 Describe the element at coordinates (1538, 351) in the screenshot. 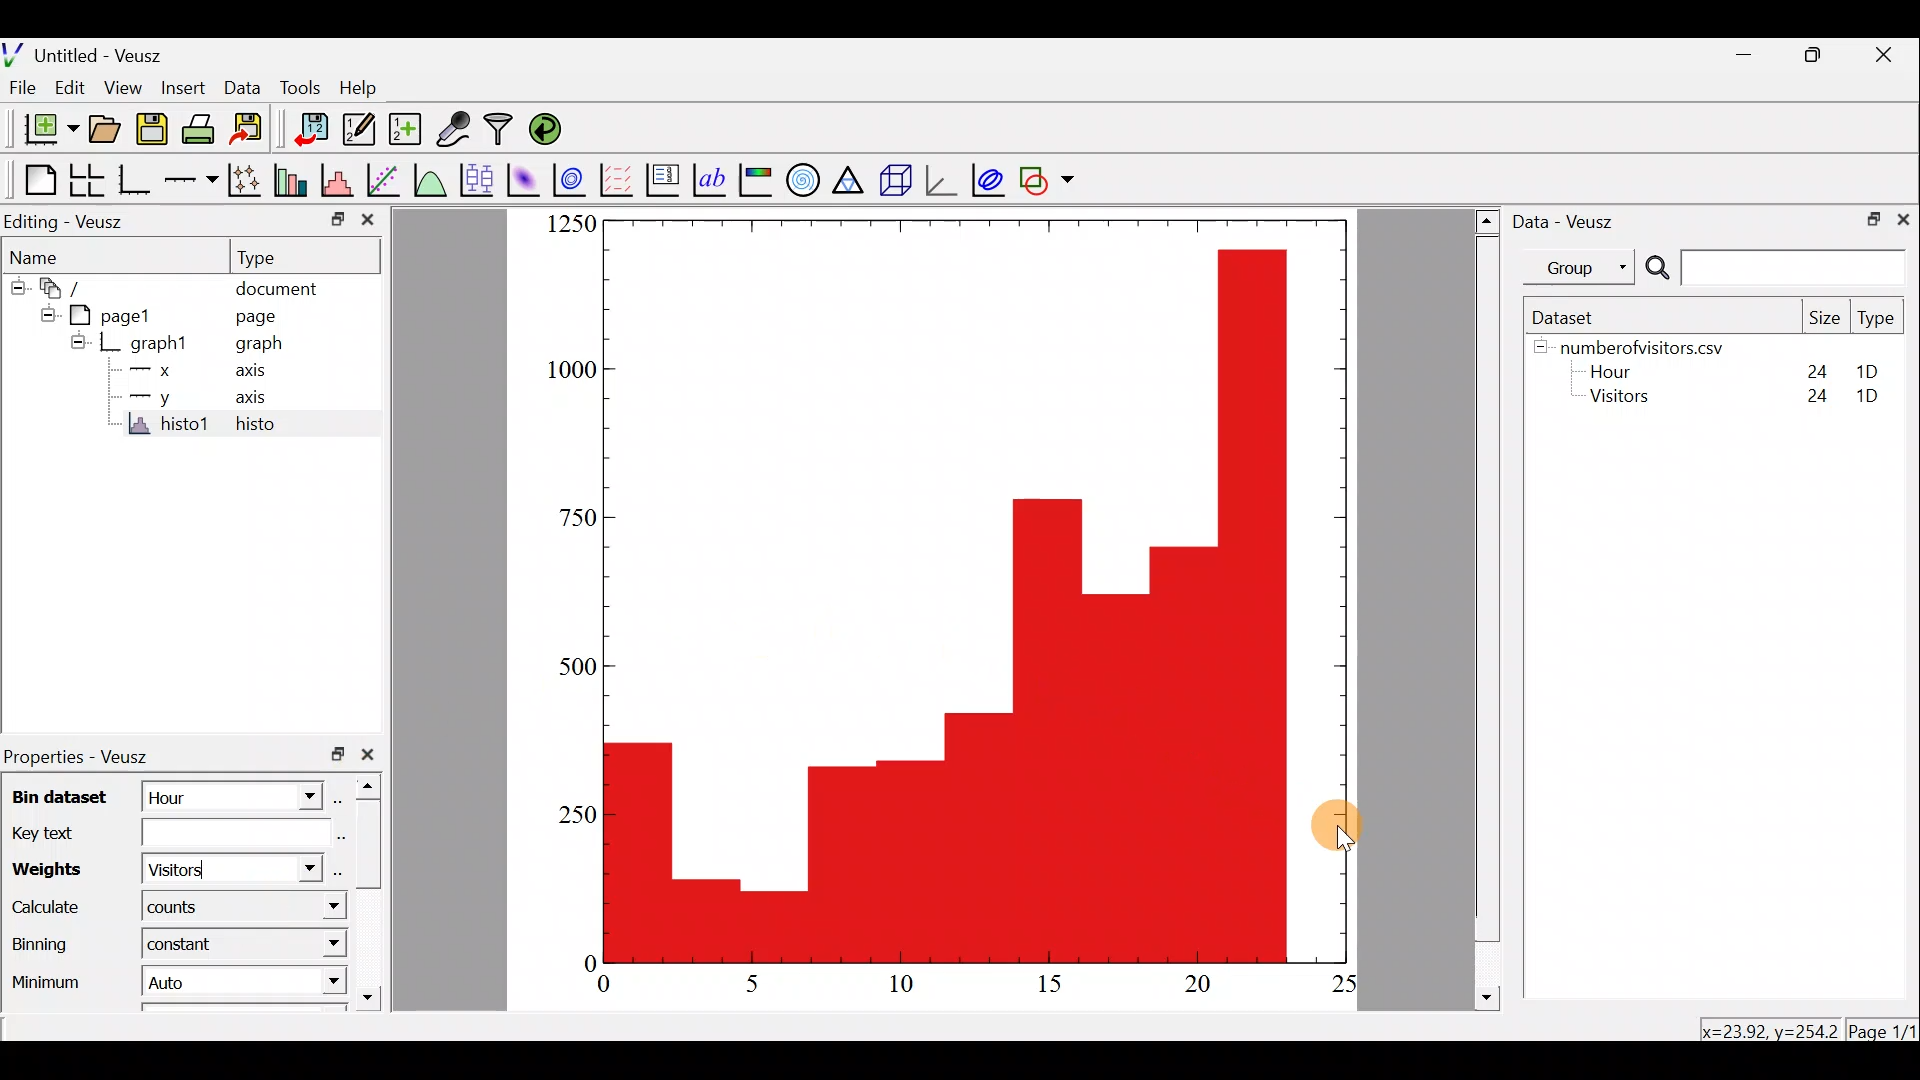

I see `hide sub menu` at that location.